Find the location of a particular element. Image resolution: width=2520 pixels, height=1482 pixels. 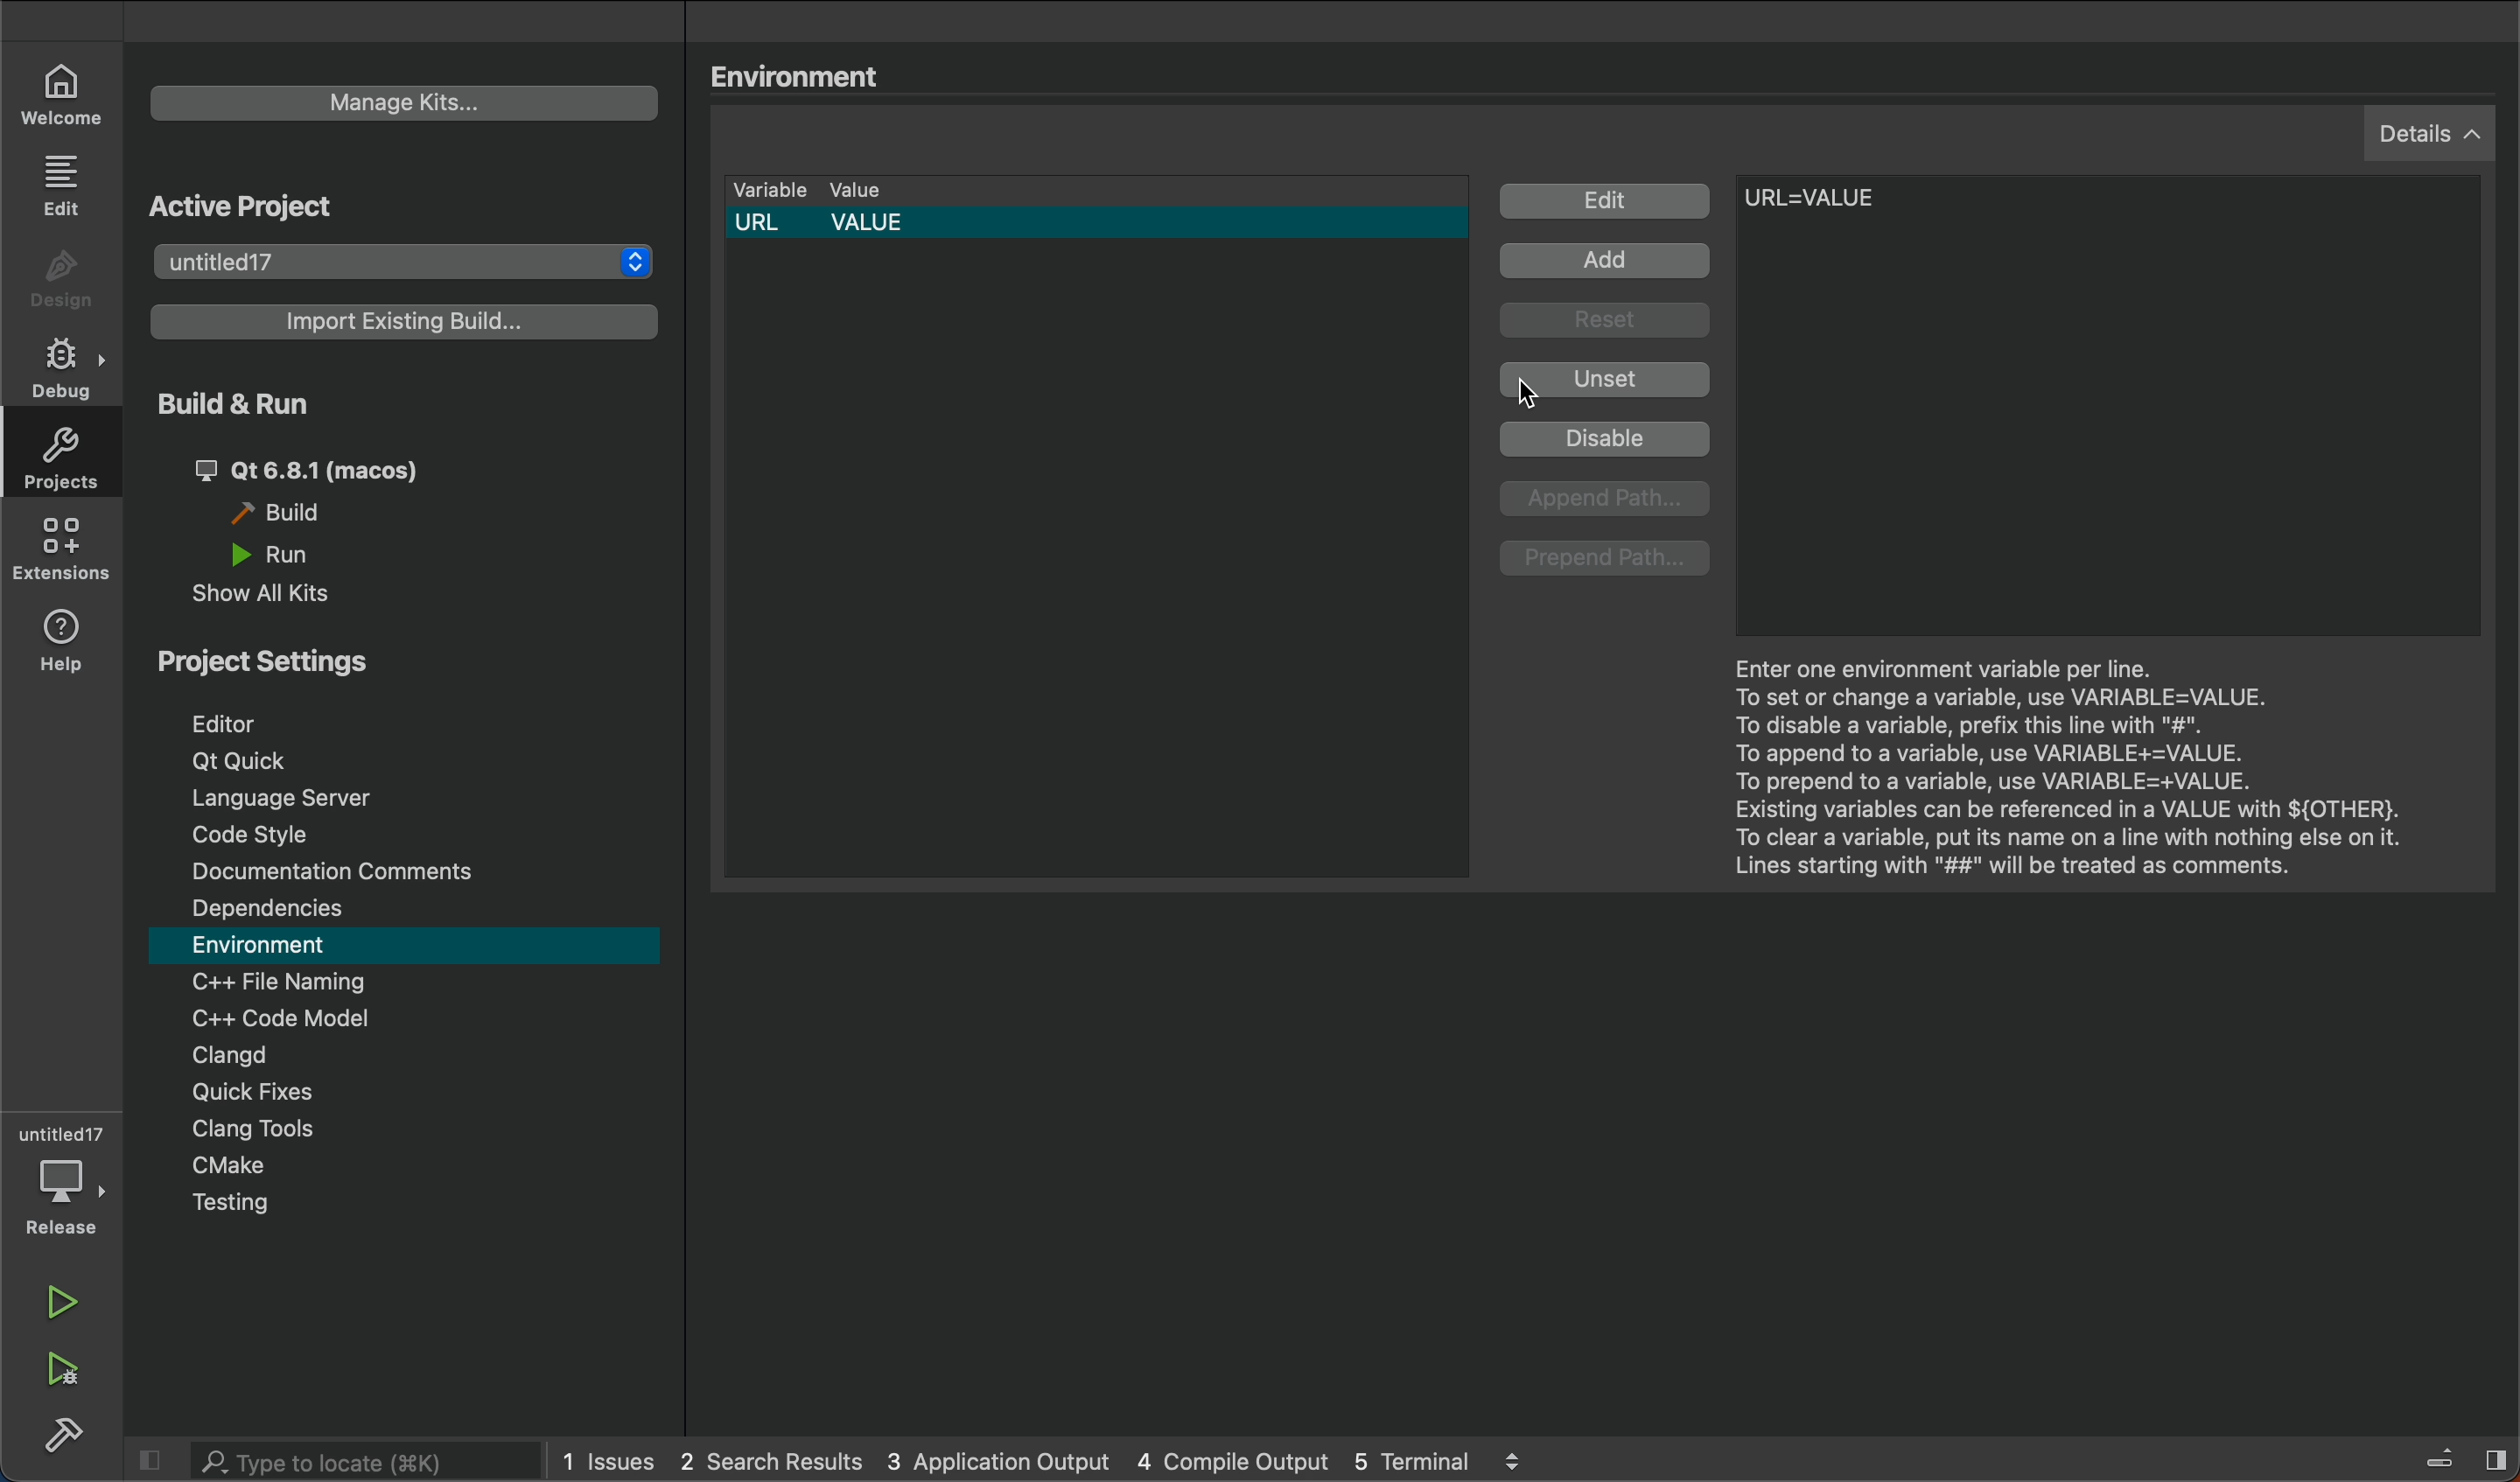

details is located at coordinates (2420, 135).